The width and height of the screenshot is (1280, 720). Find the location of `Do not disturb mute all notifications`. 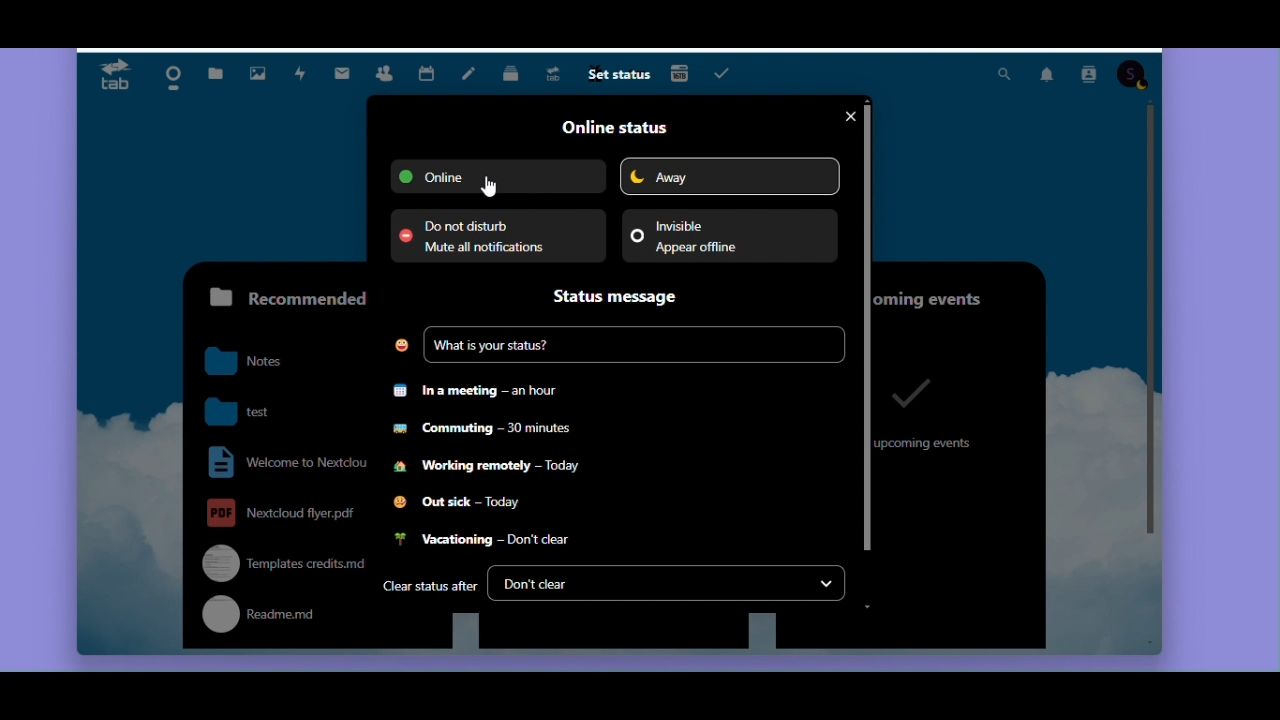

Do not disturb mute all notifications is located at coordinates (497, 236).